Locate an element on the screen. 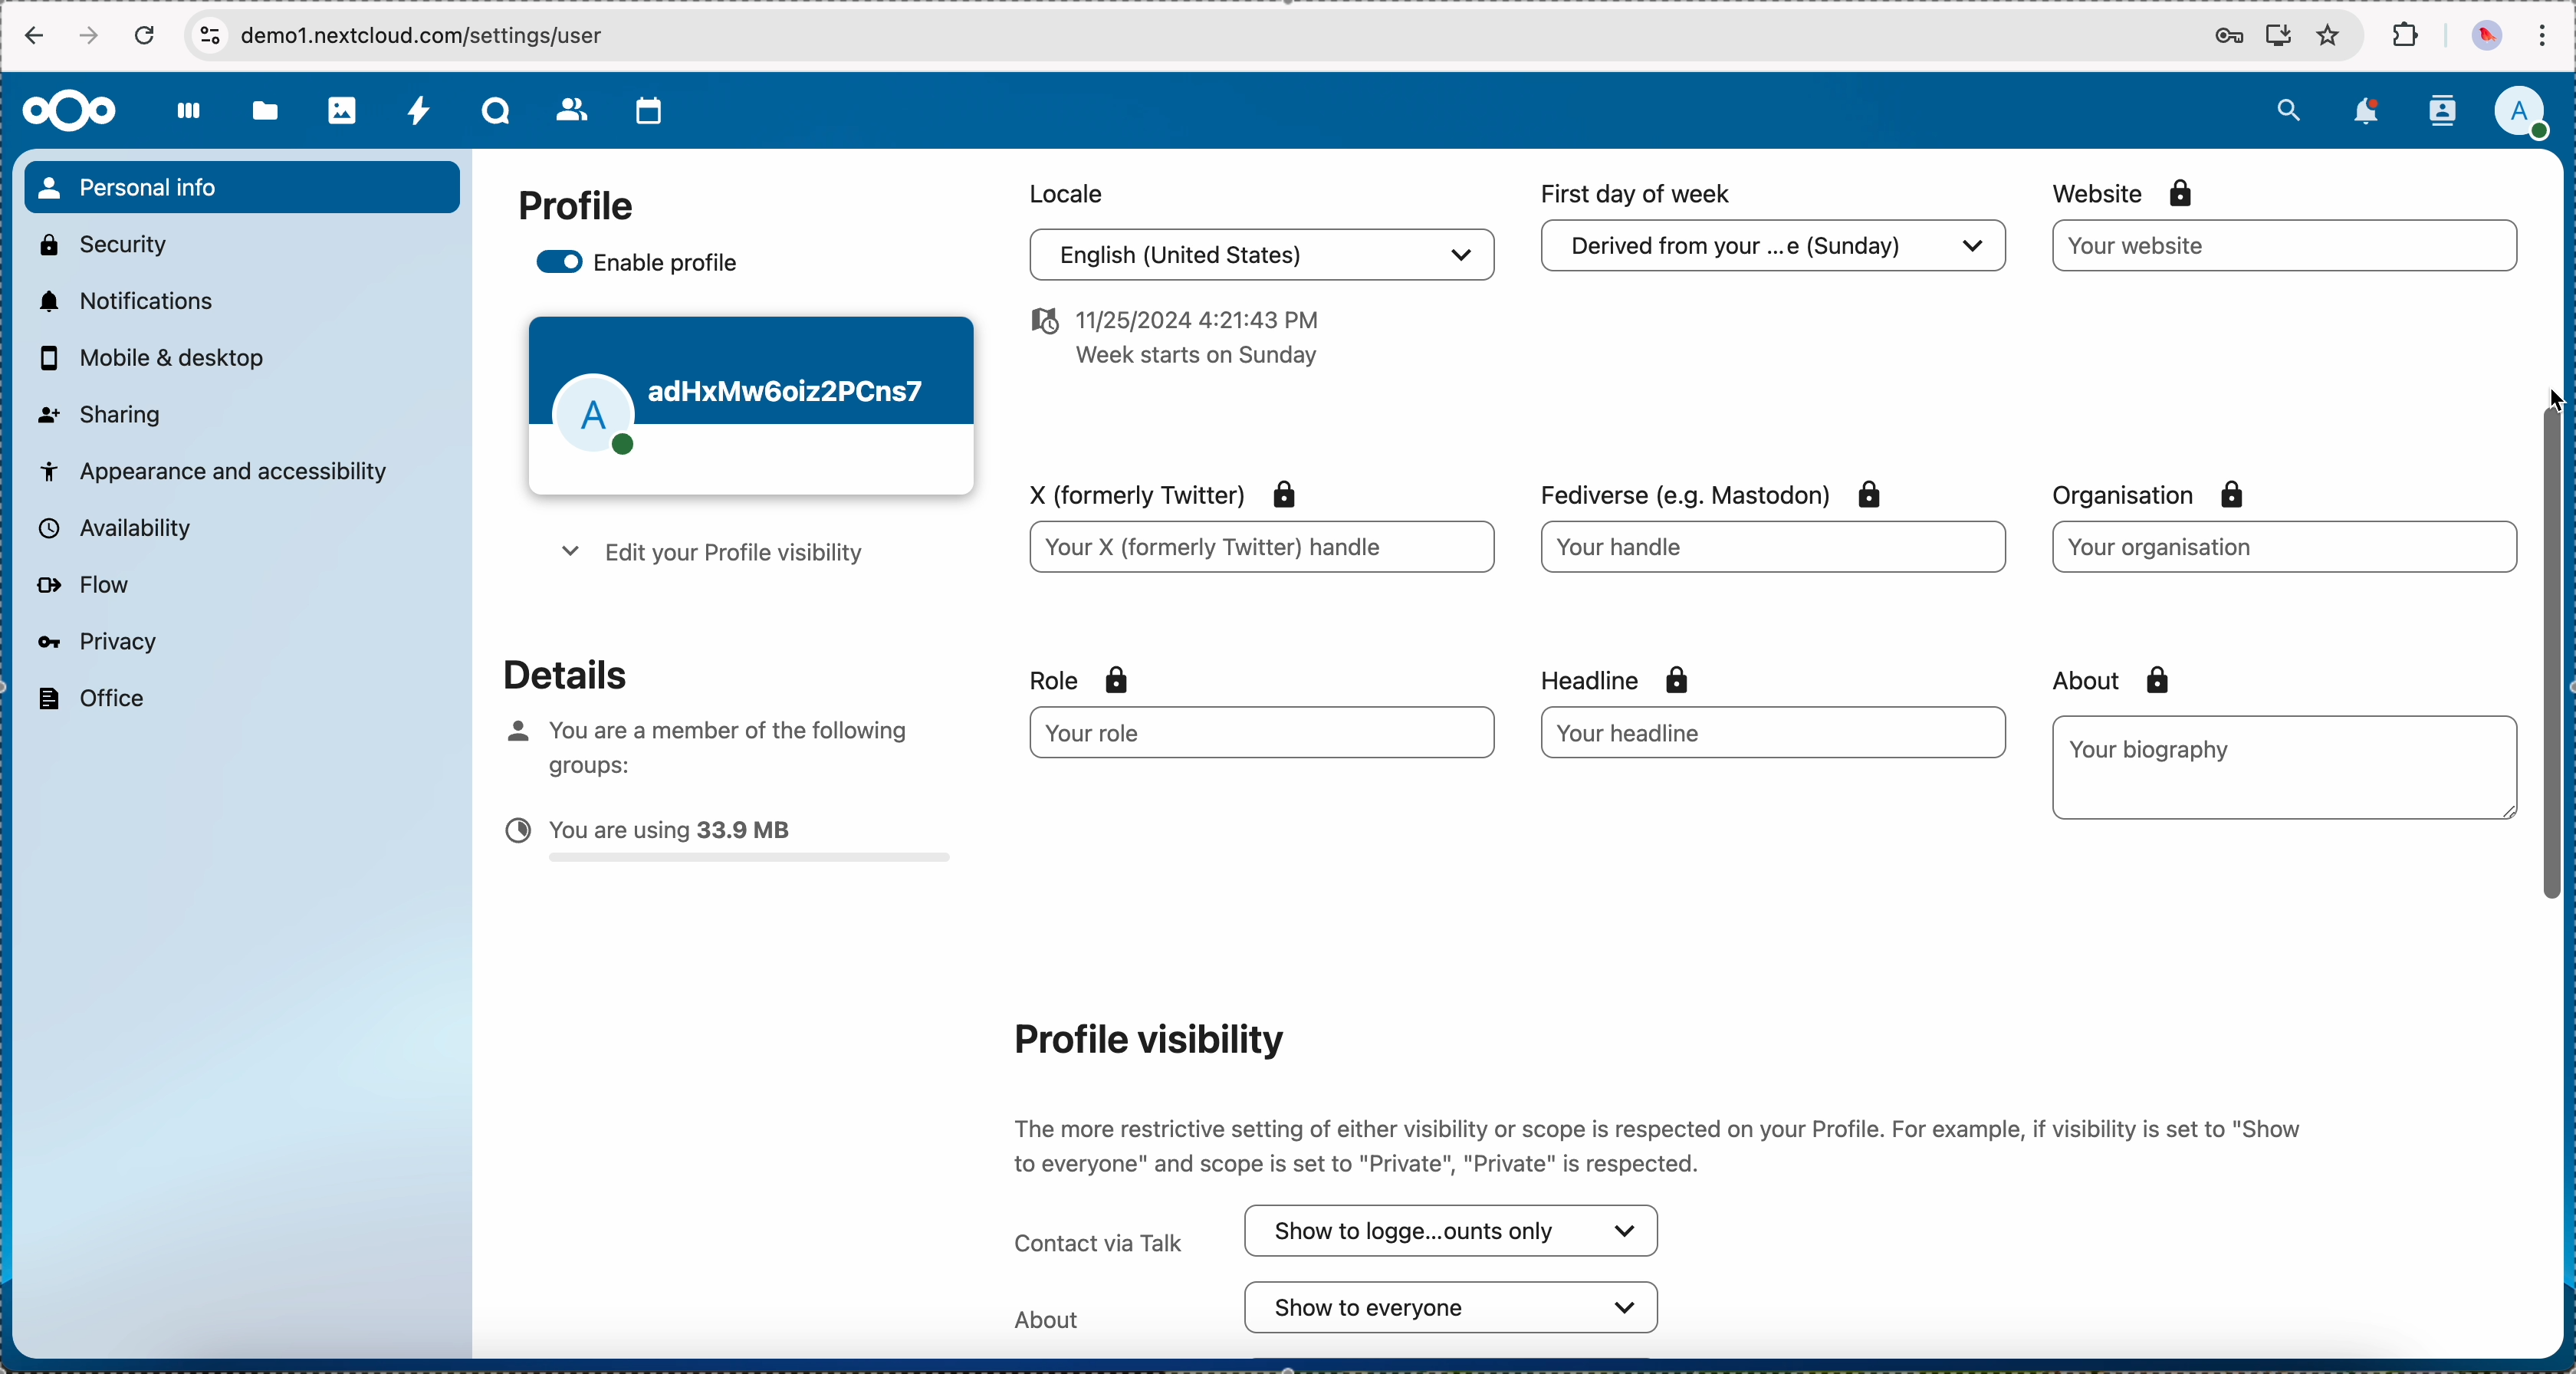 This screenshot has width=2576, height=1374. description is located at coordinates (1663, 1140).